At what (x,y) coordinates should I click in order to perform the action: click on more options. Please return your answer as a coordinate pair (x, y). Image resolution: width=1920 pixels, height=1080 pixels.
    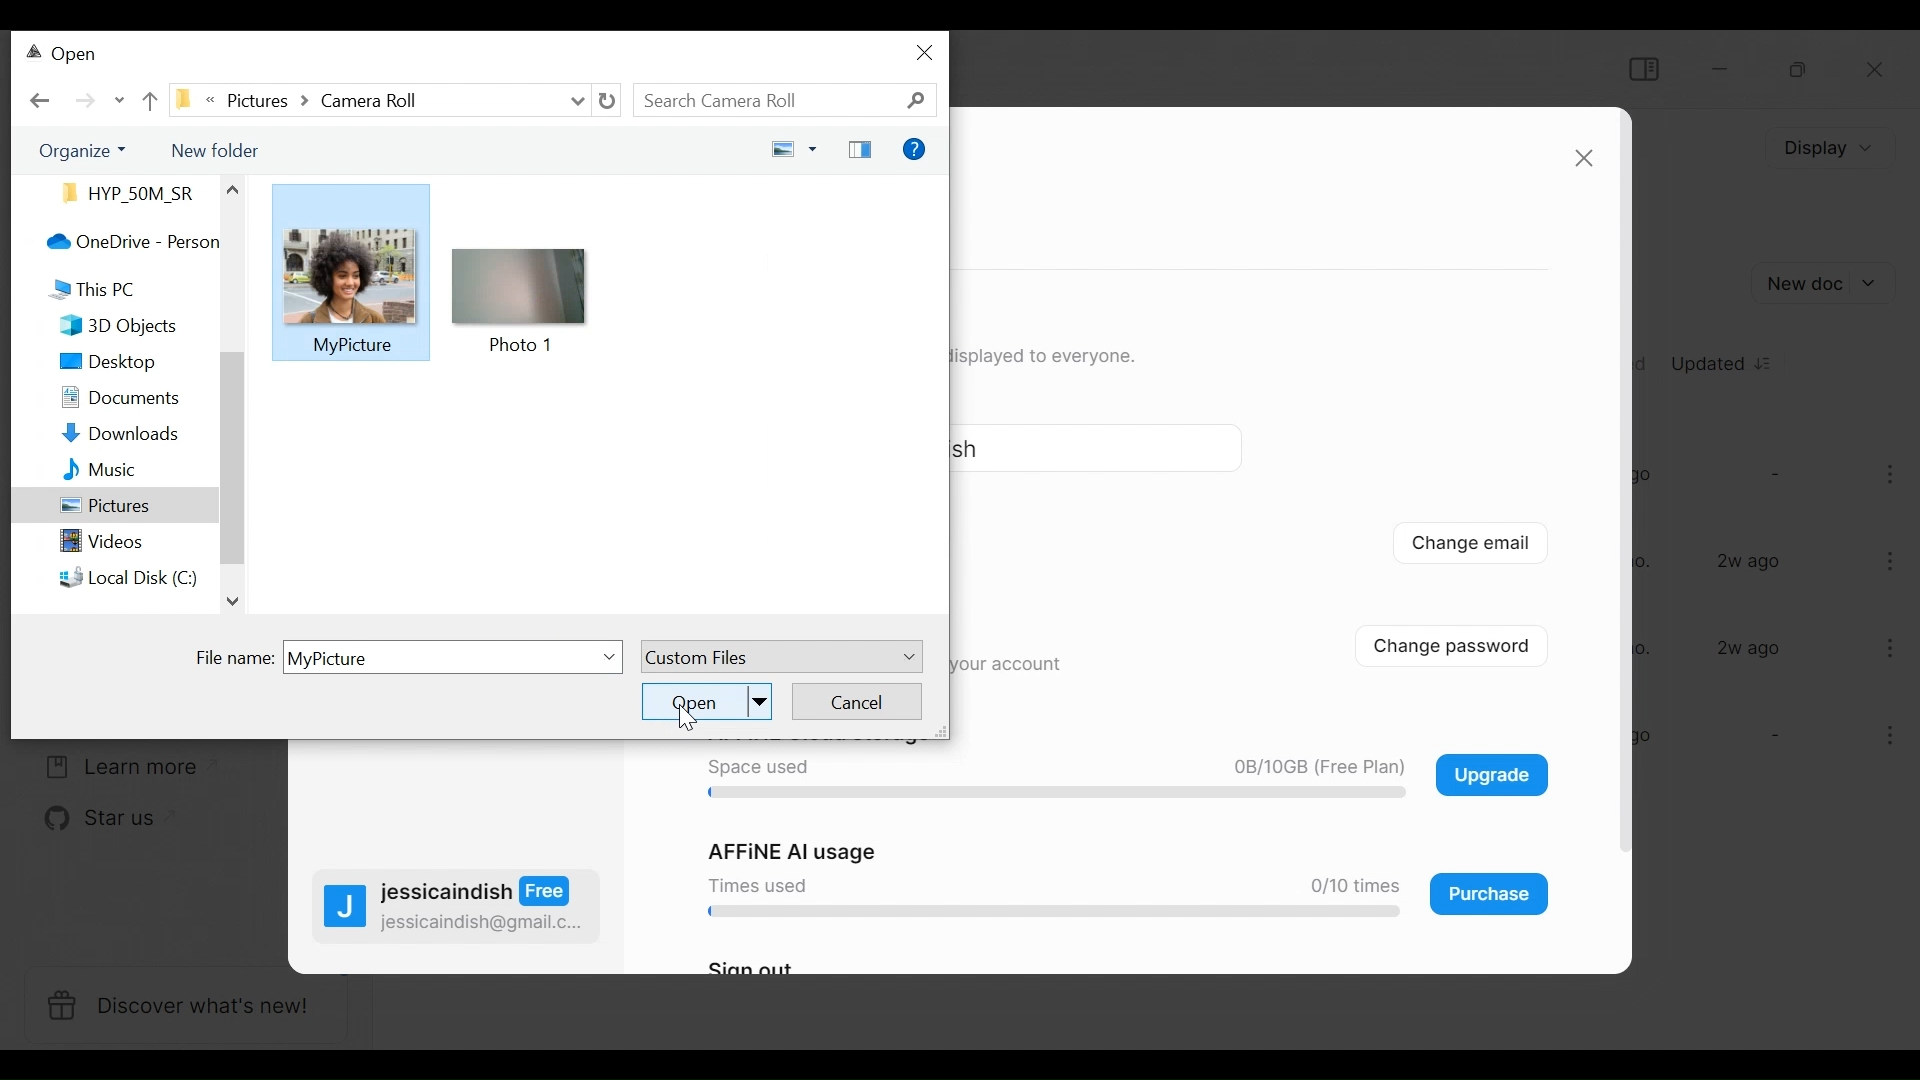
    Looking at the image, I should click on (1892, 559).